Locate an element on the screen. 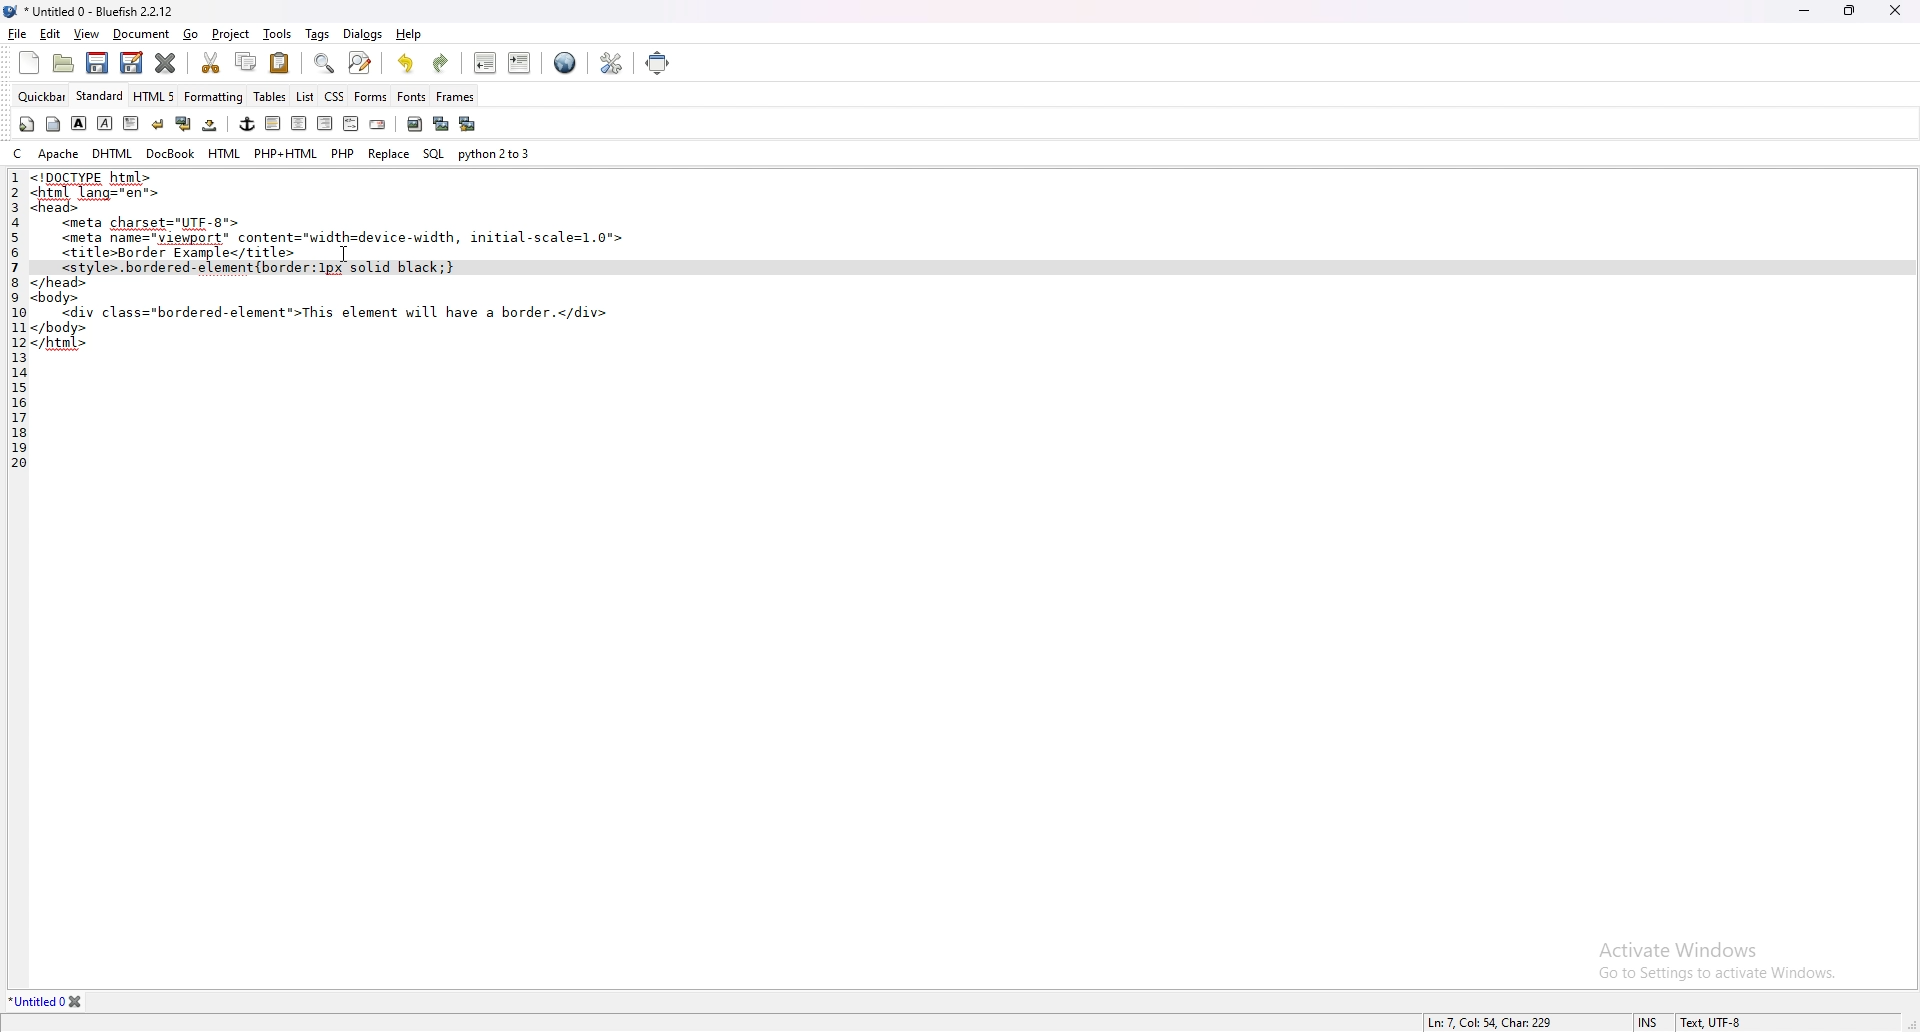 The width and height of the screenshot is (1920, 1032). unindent is located at coordinates (484, 62).